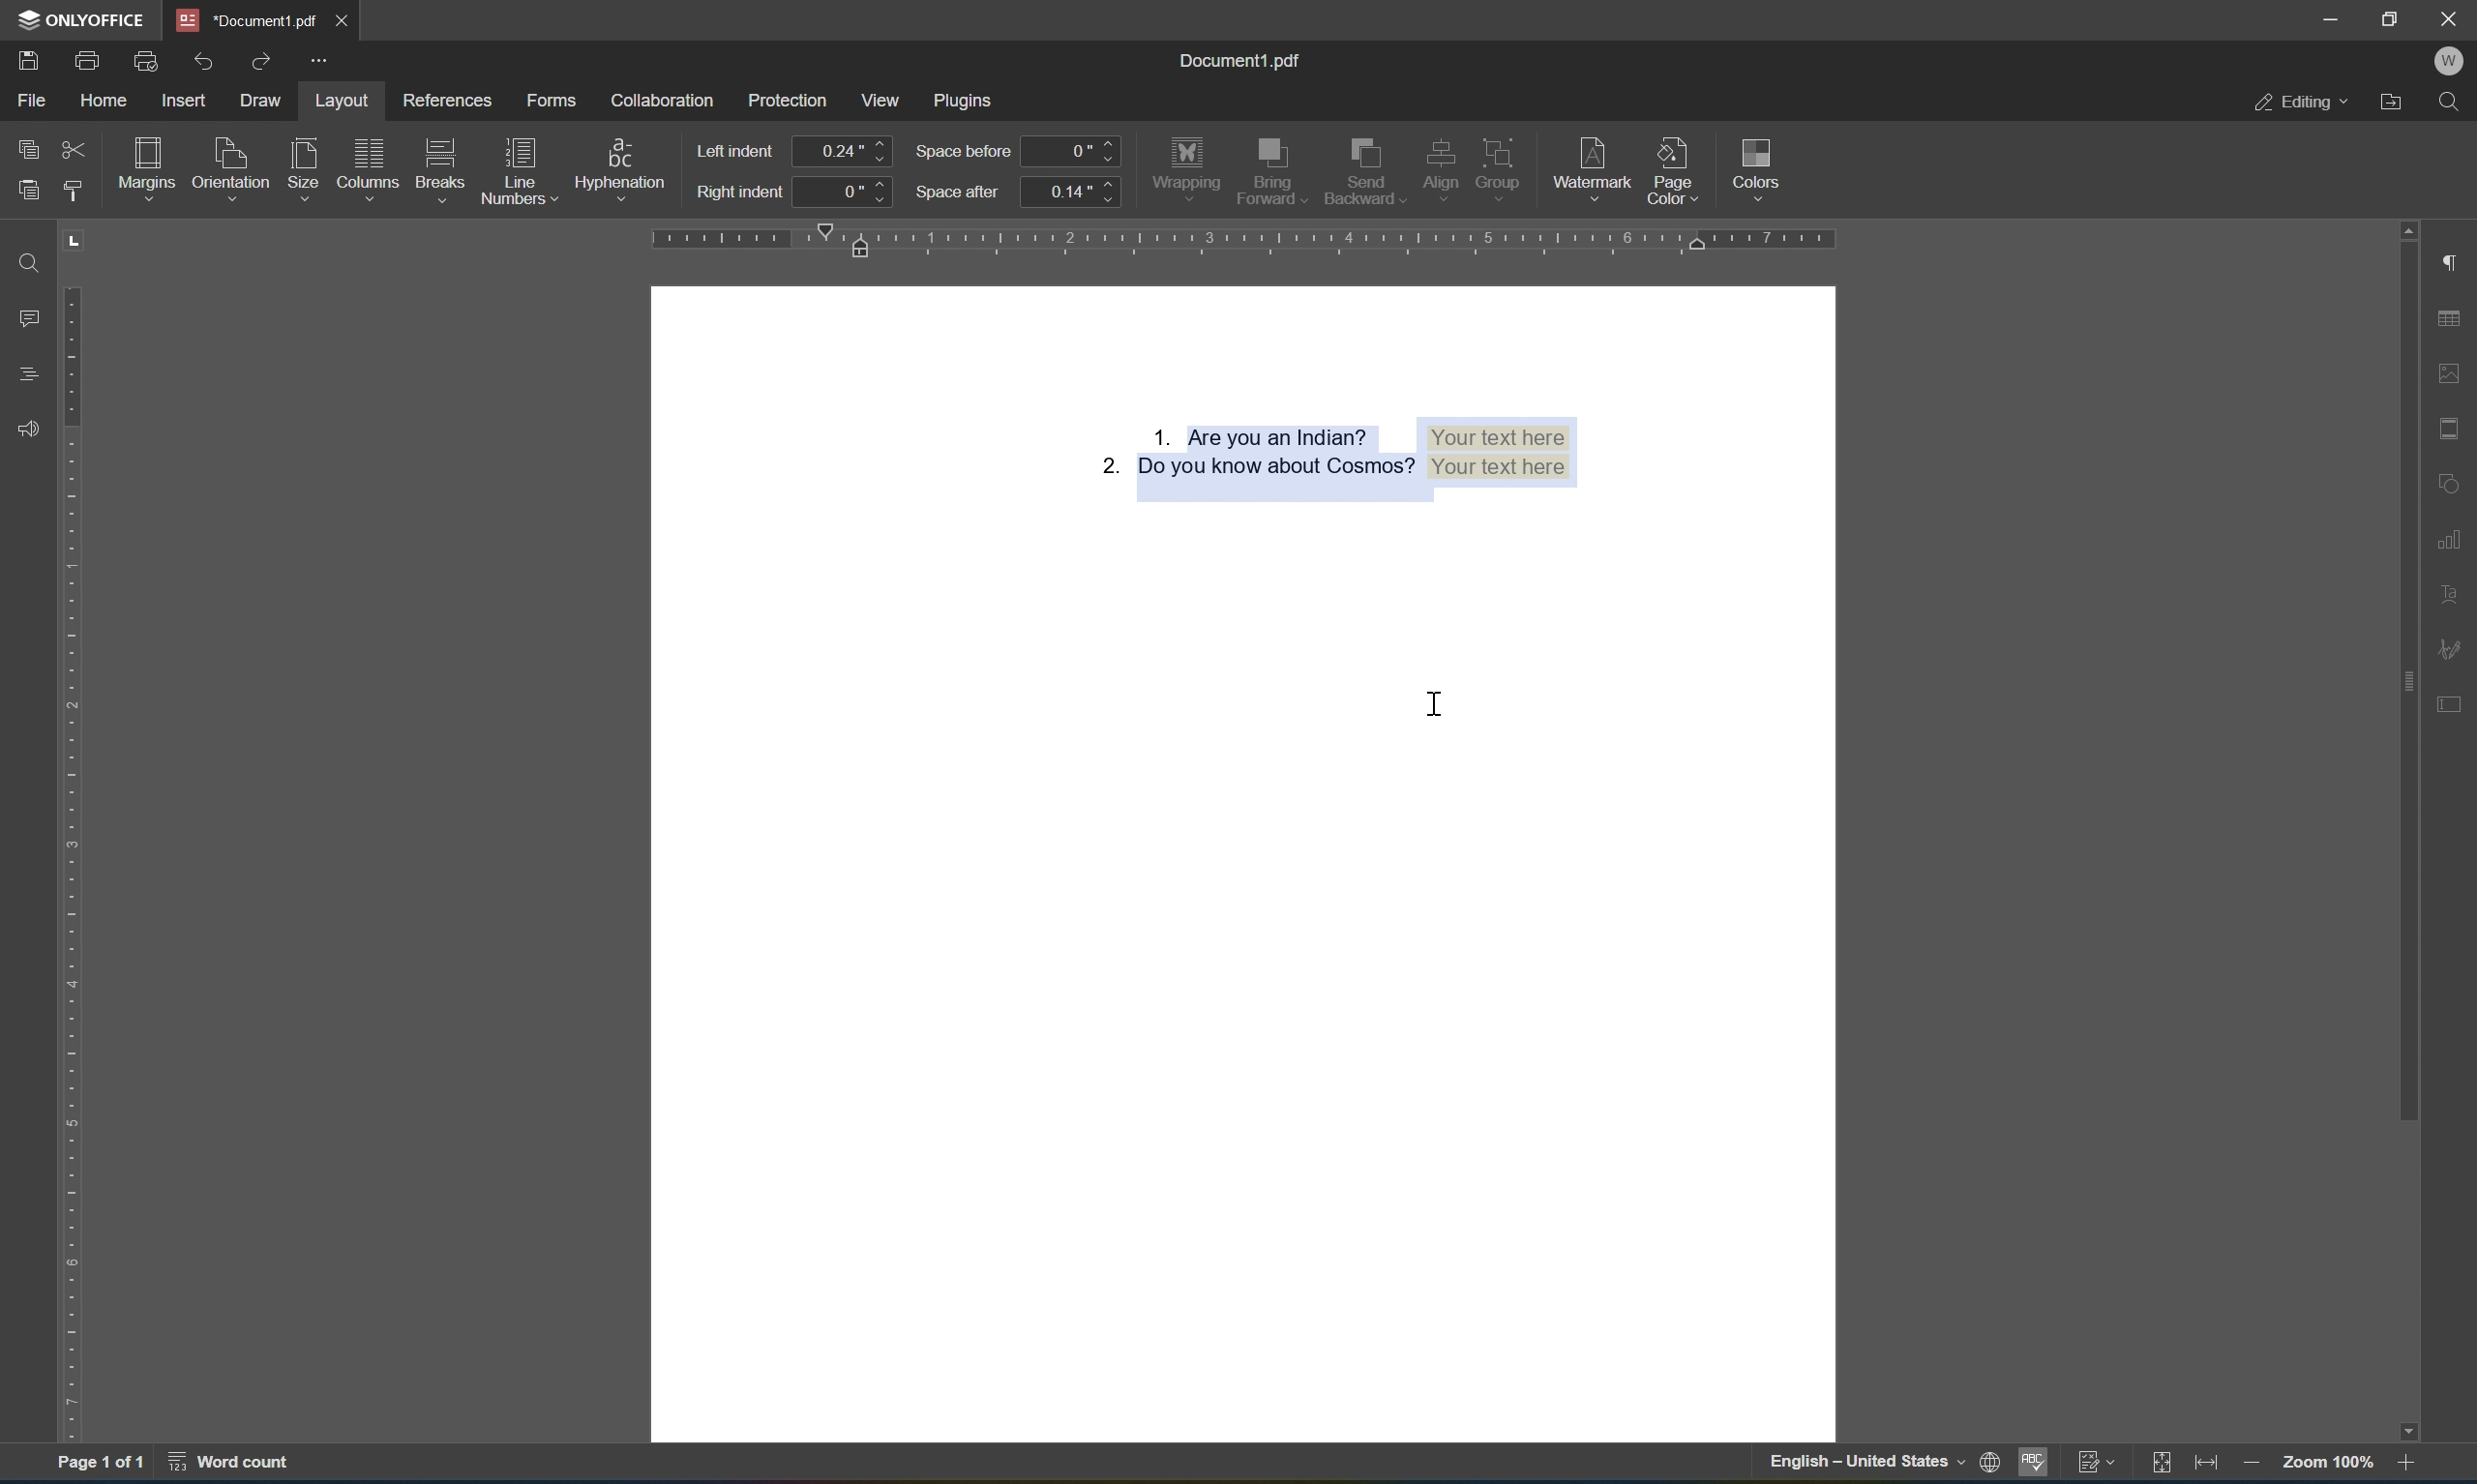  Describe the element at coordinates (72, 148) in the screenshot. I see `cut` at that location.